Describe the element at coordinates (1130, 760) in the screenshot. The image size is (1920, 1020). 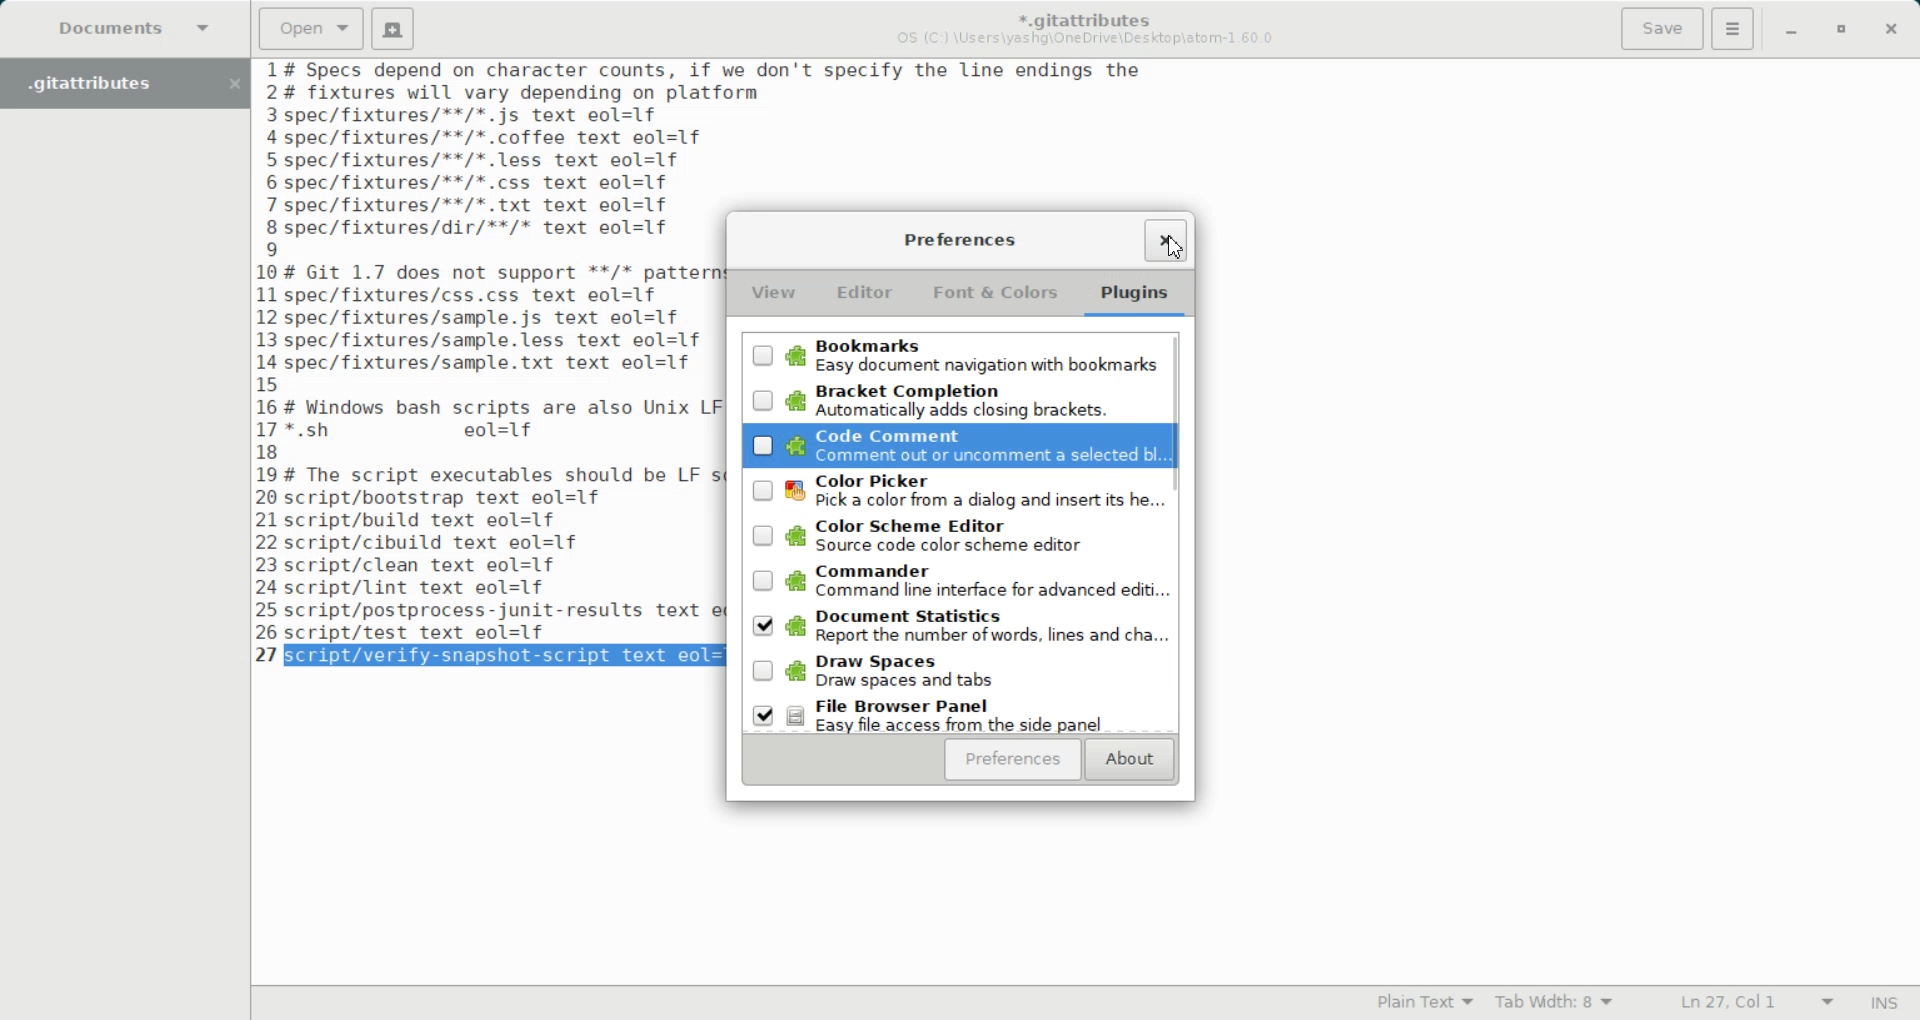
I see `About` at that location.